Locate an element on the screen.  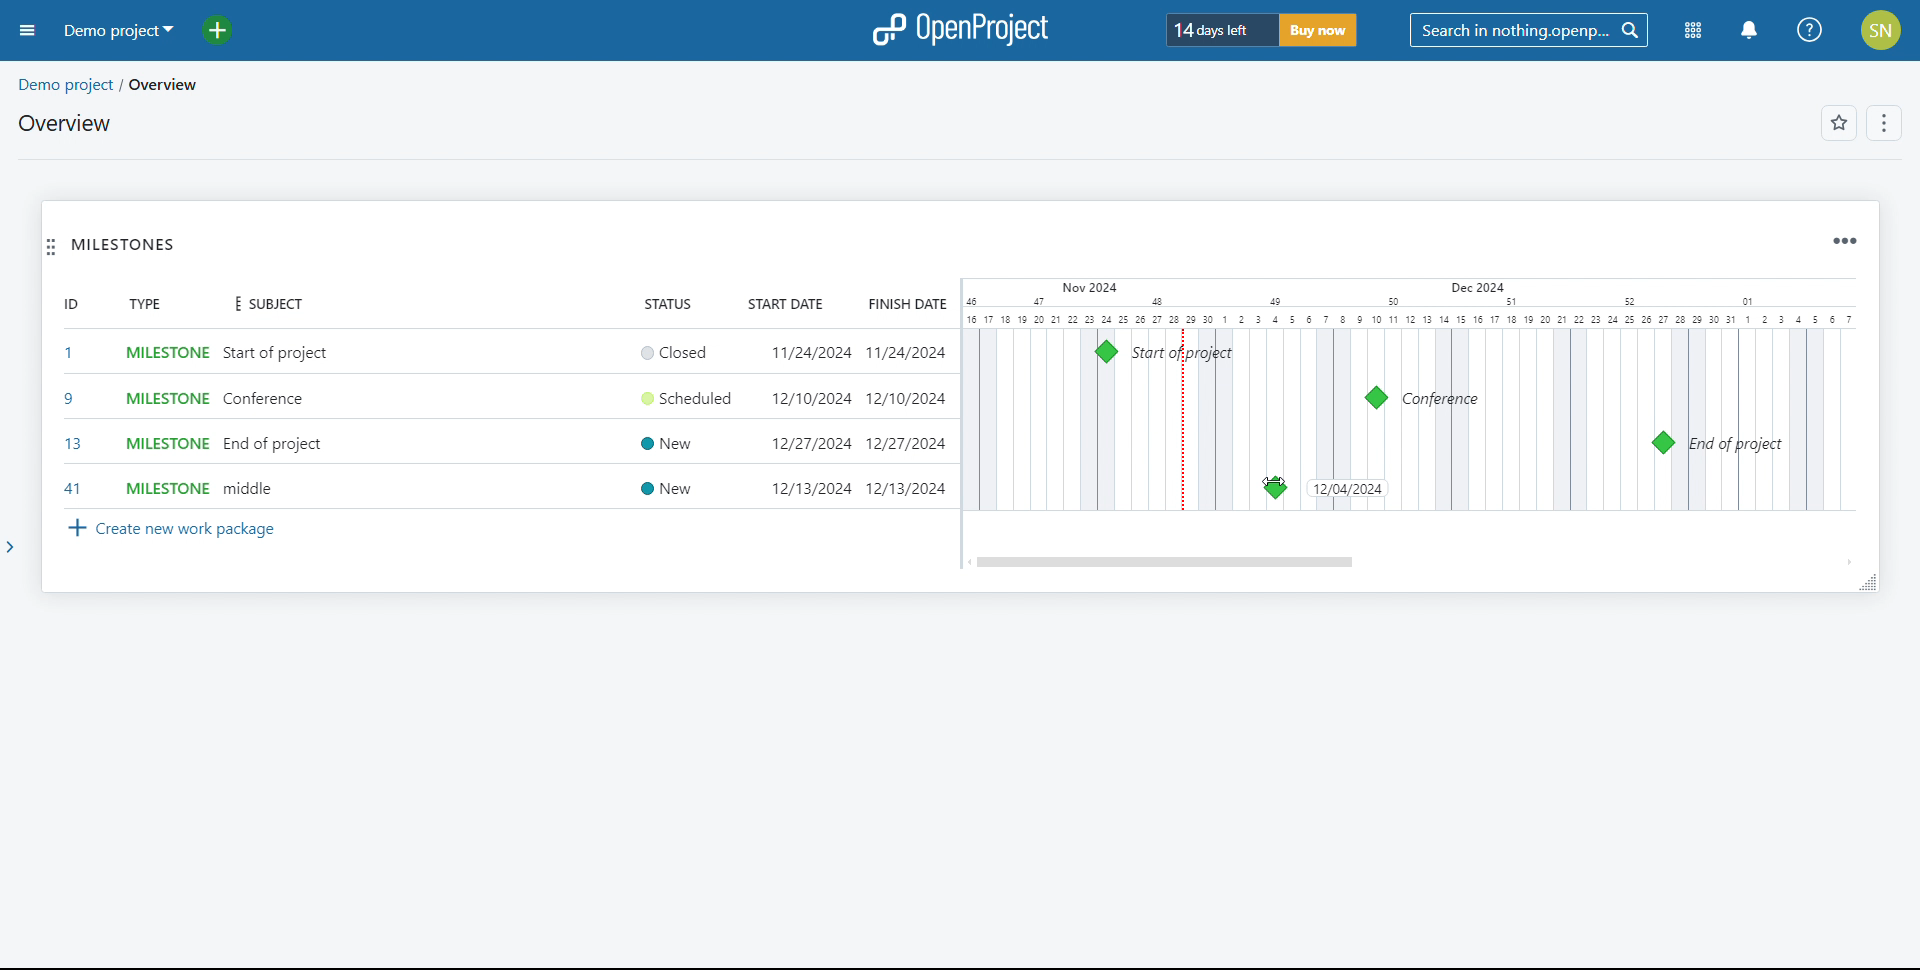
date changed is located at coordinates (1347, 488).